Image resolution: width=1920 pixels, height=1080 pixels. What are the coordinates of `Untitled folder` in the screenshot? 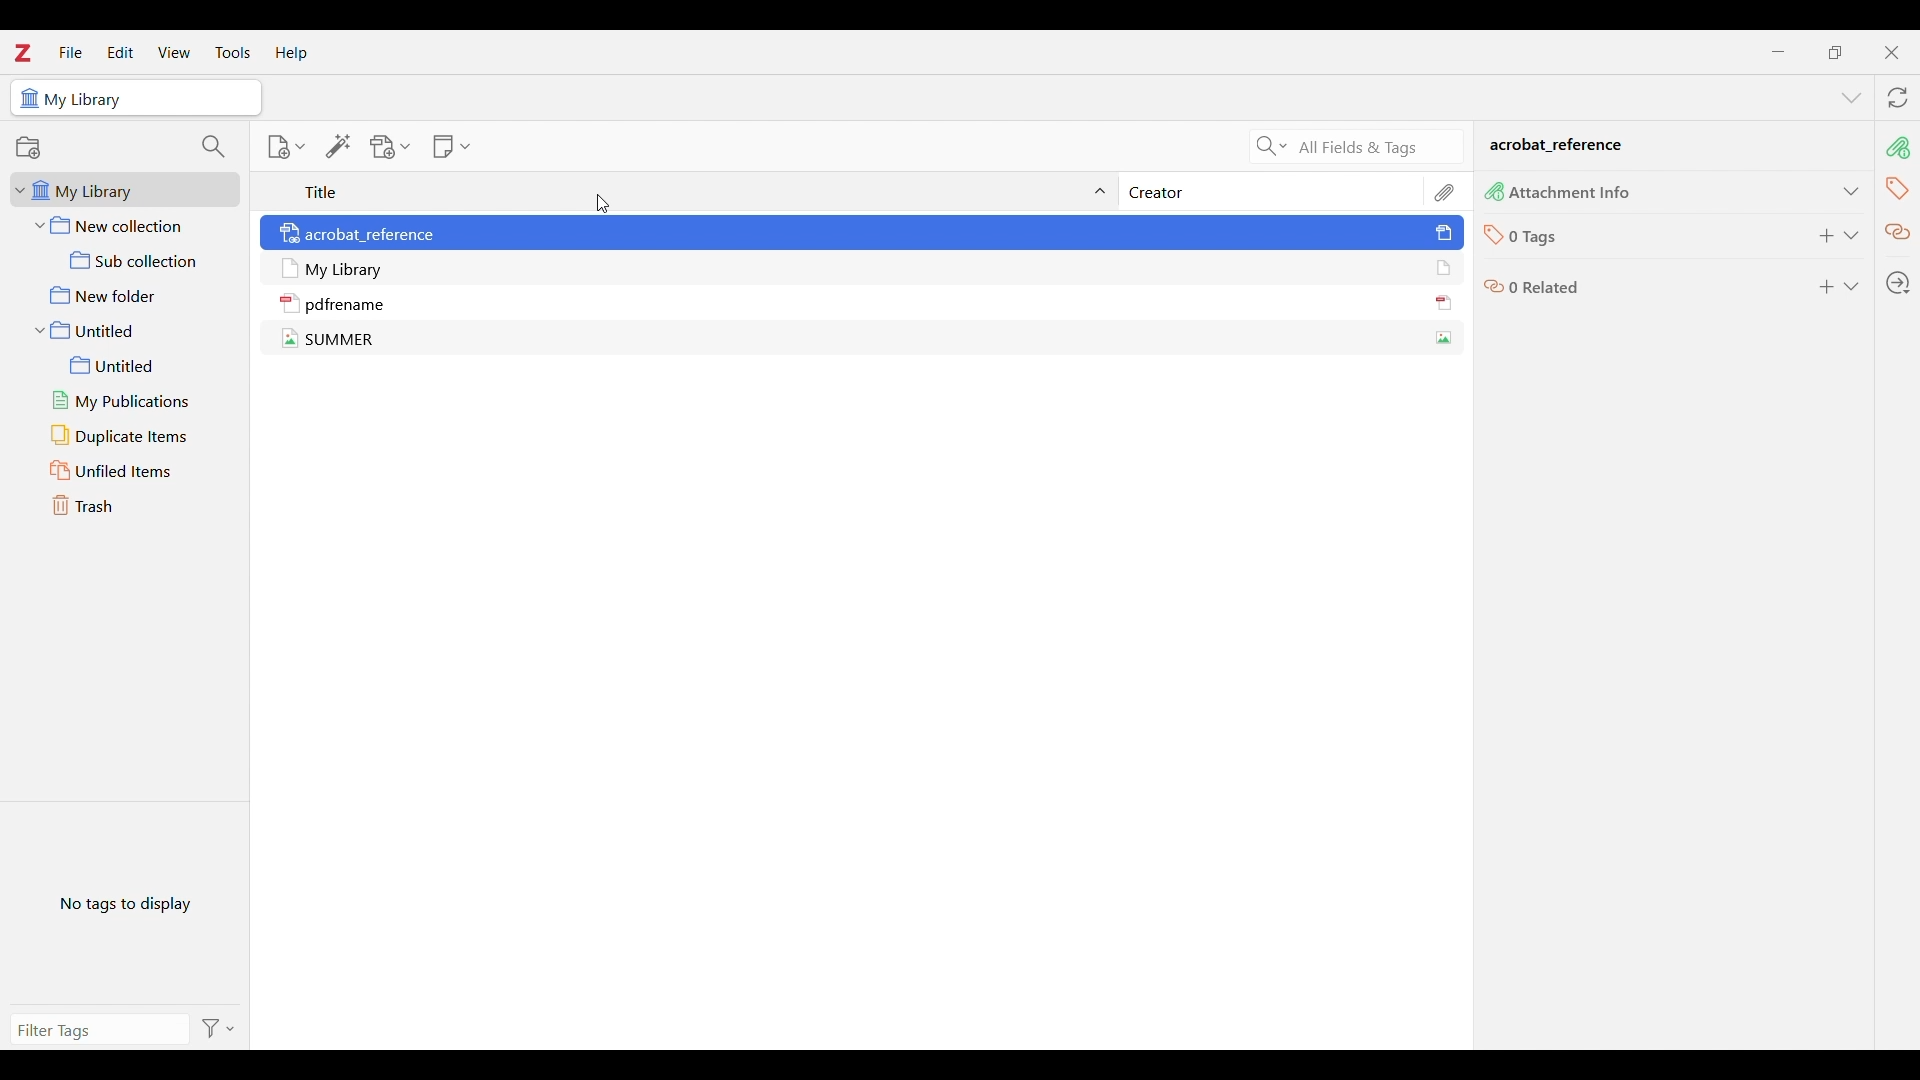 It's located at (126, 330).